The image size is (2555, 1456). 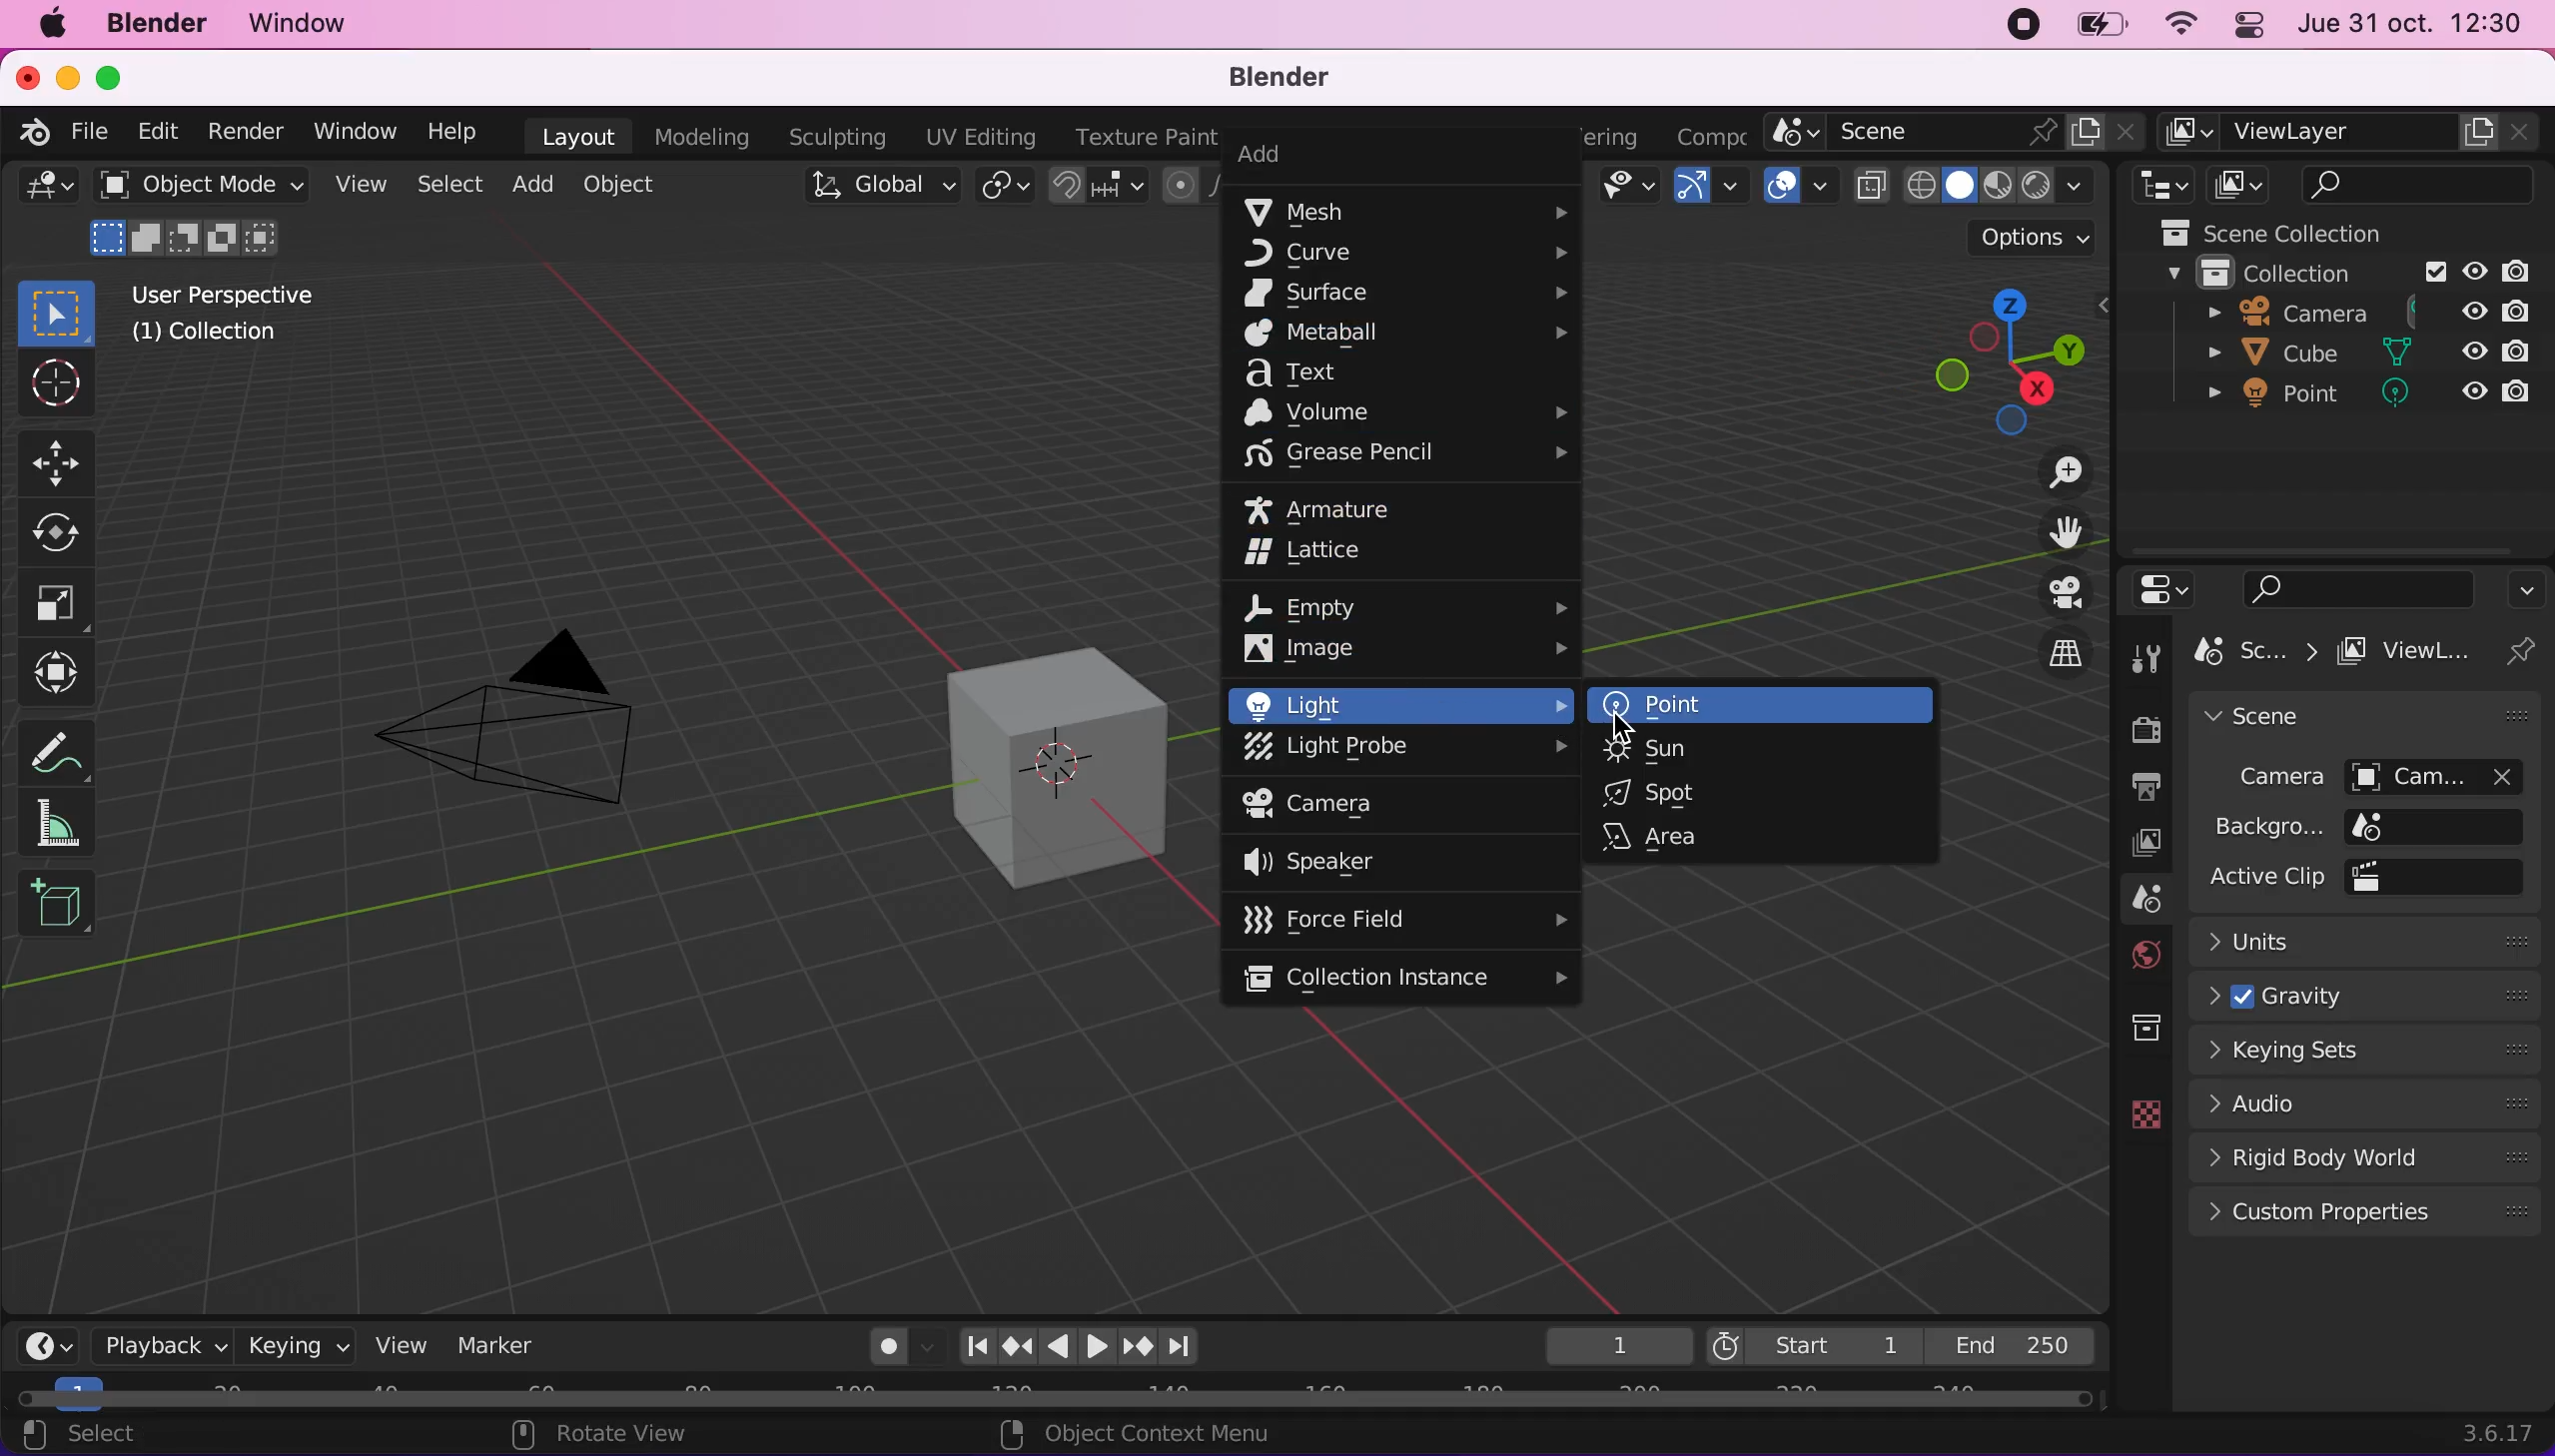 What do you see at coordinates (361, 132) in the screenshot?
I see `window` at bounding box center [361, 132].